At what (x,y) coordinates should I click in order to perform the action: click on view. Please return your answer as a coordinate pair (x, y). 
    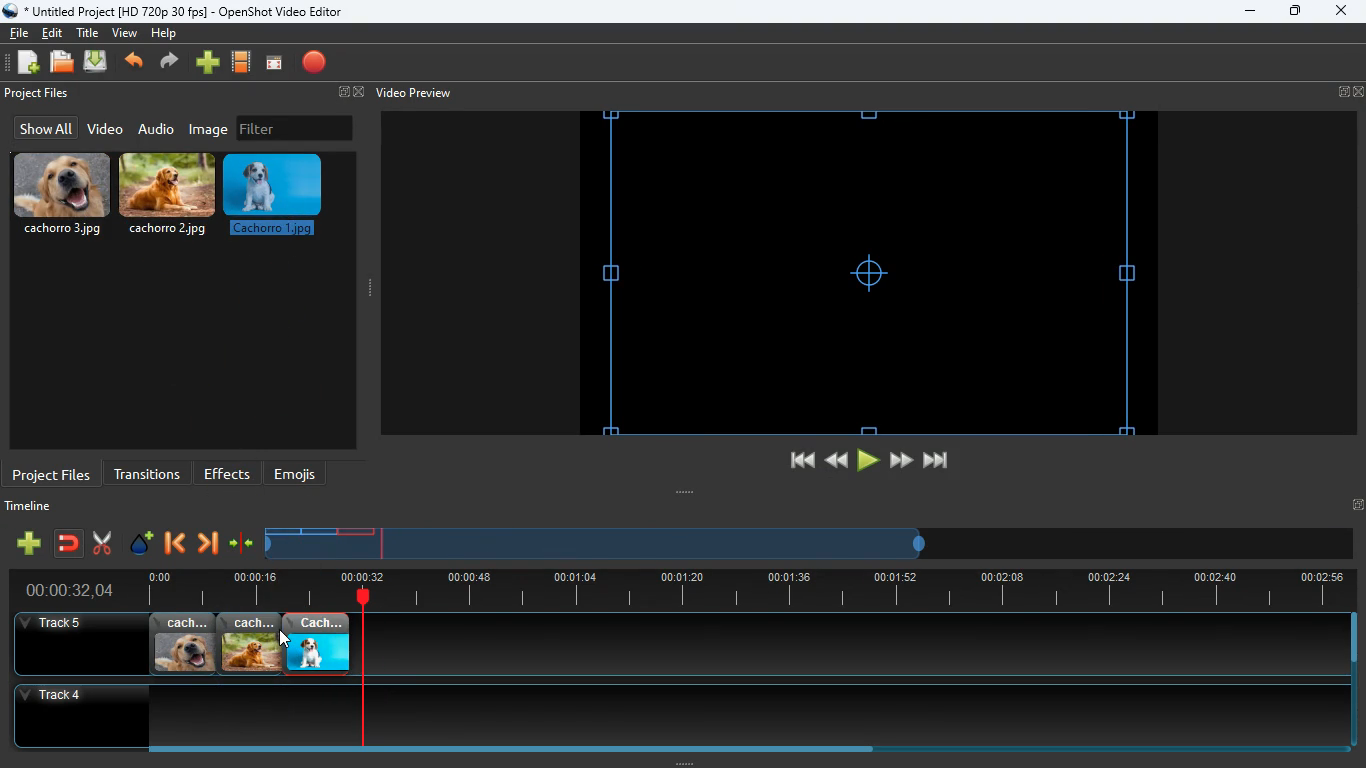
    Looking at the image, I should click on (126, 33).